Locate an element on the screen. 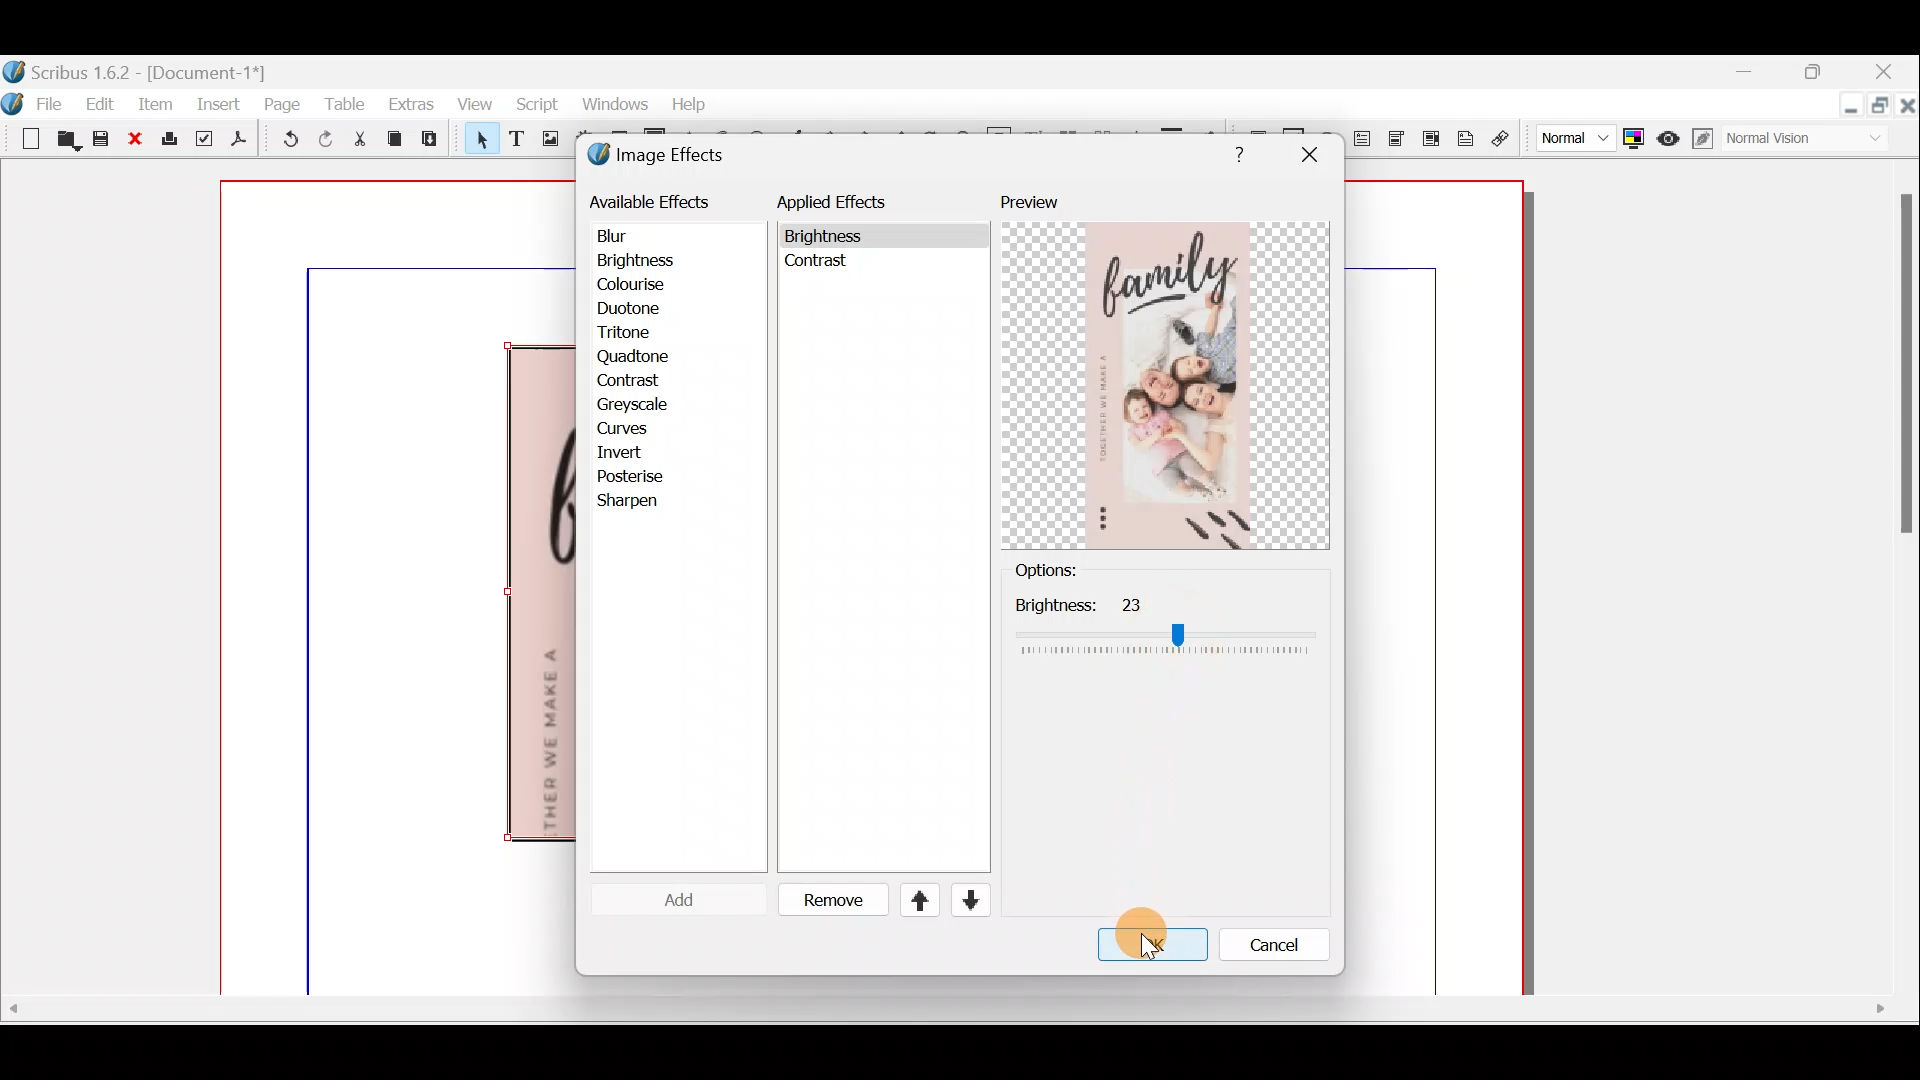 The width and height of the screenshot is (1920, 1080). maximise is located at coordinates (1819, 75).